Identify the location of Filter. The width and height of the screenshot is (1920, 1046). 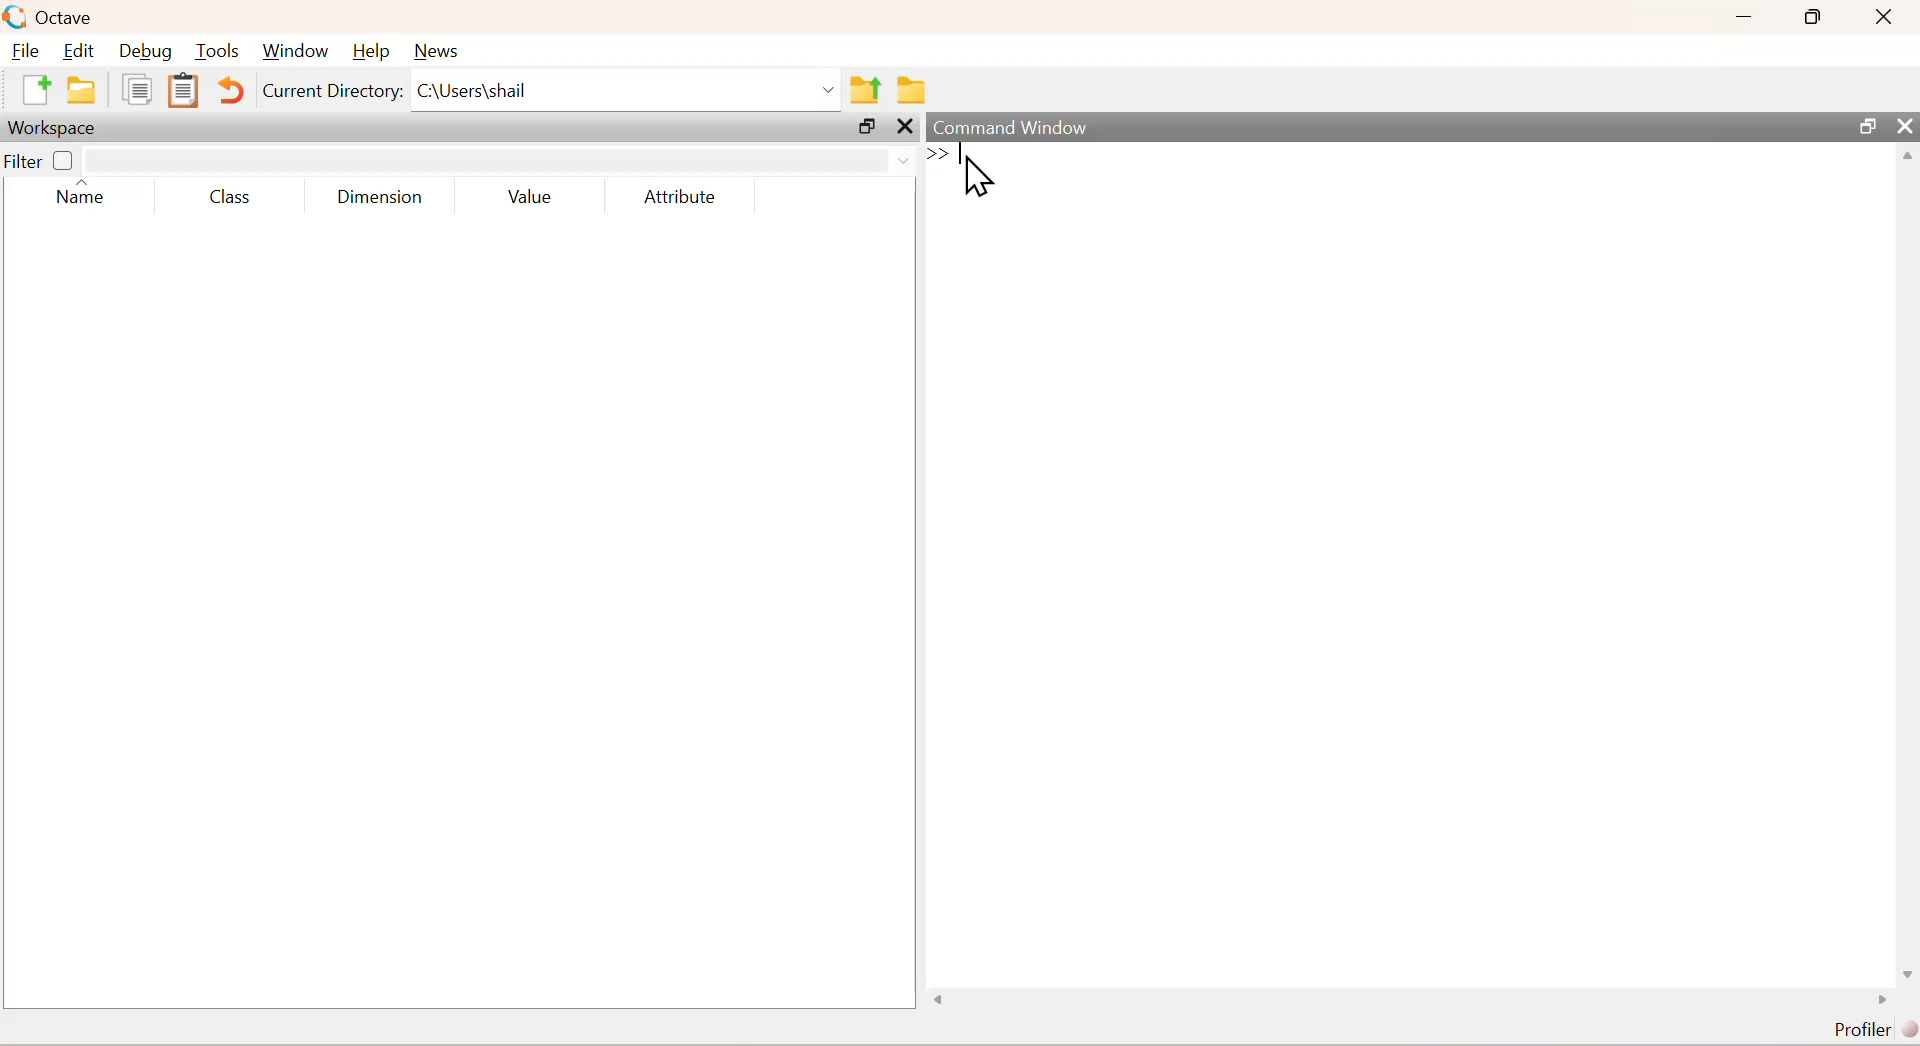
(46, 160).